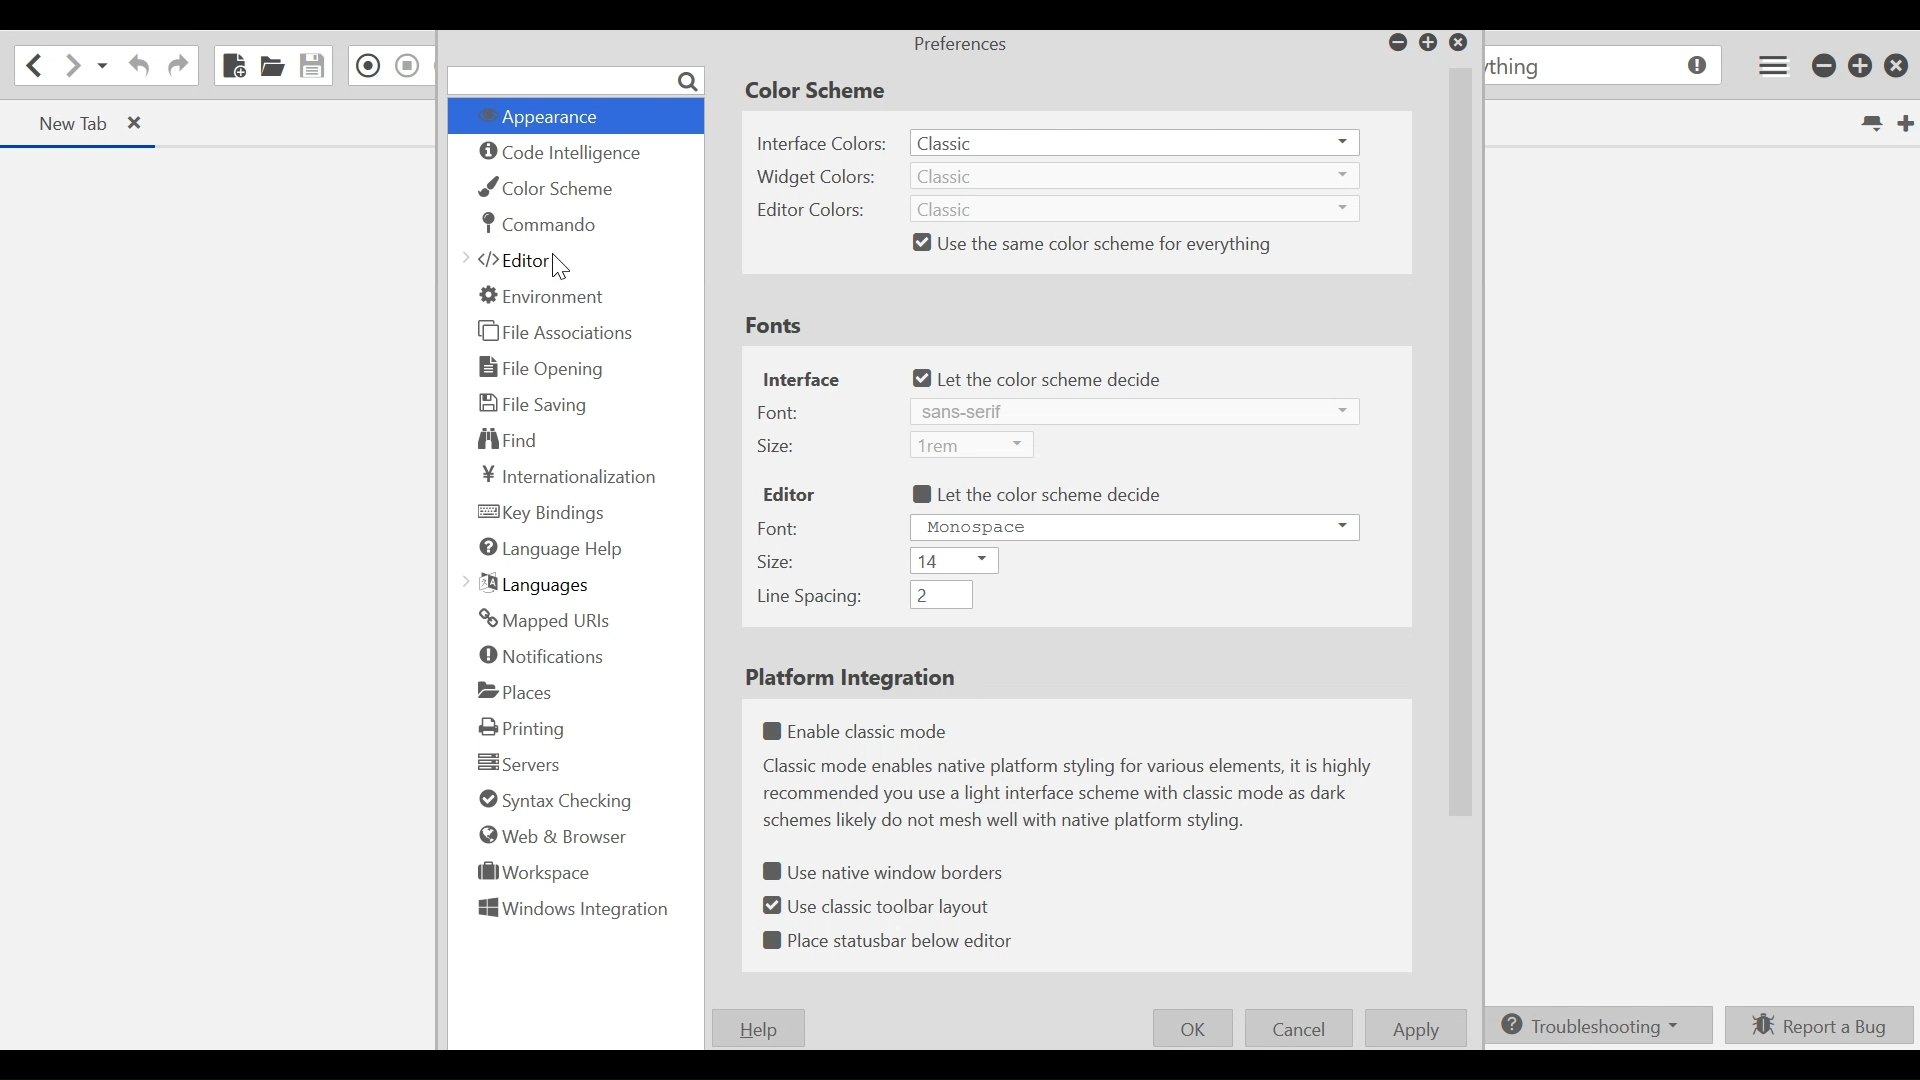  What do you see at coordinates (1136, 175) in the screenshot?
I see `classic` at bounding box center [1136, 175].